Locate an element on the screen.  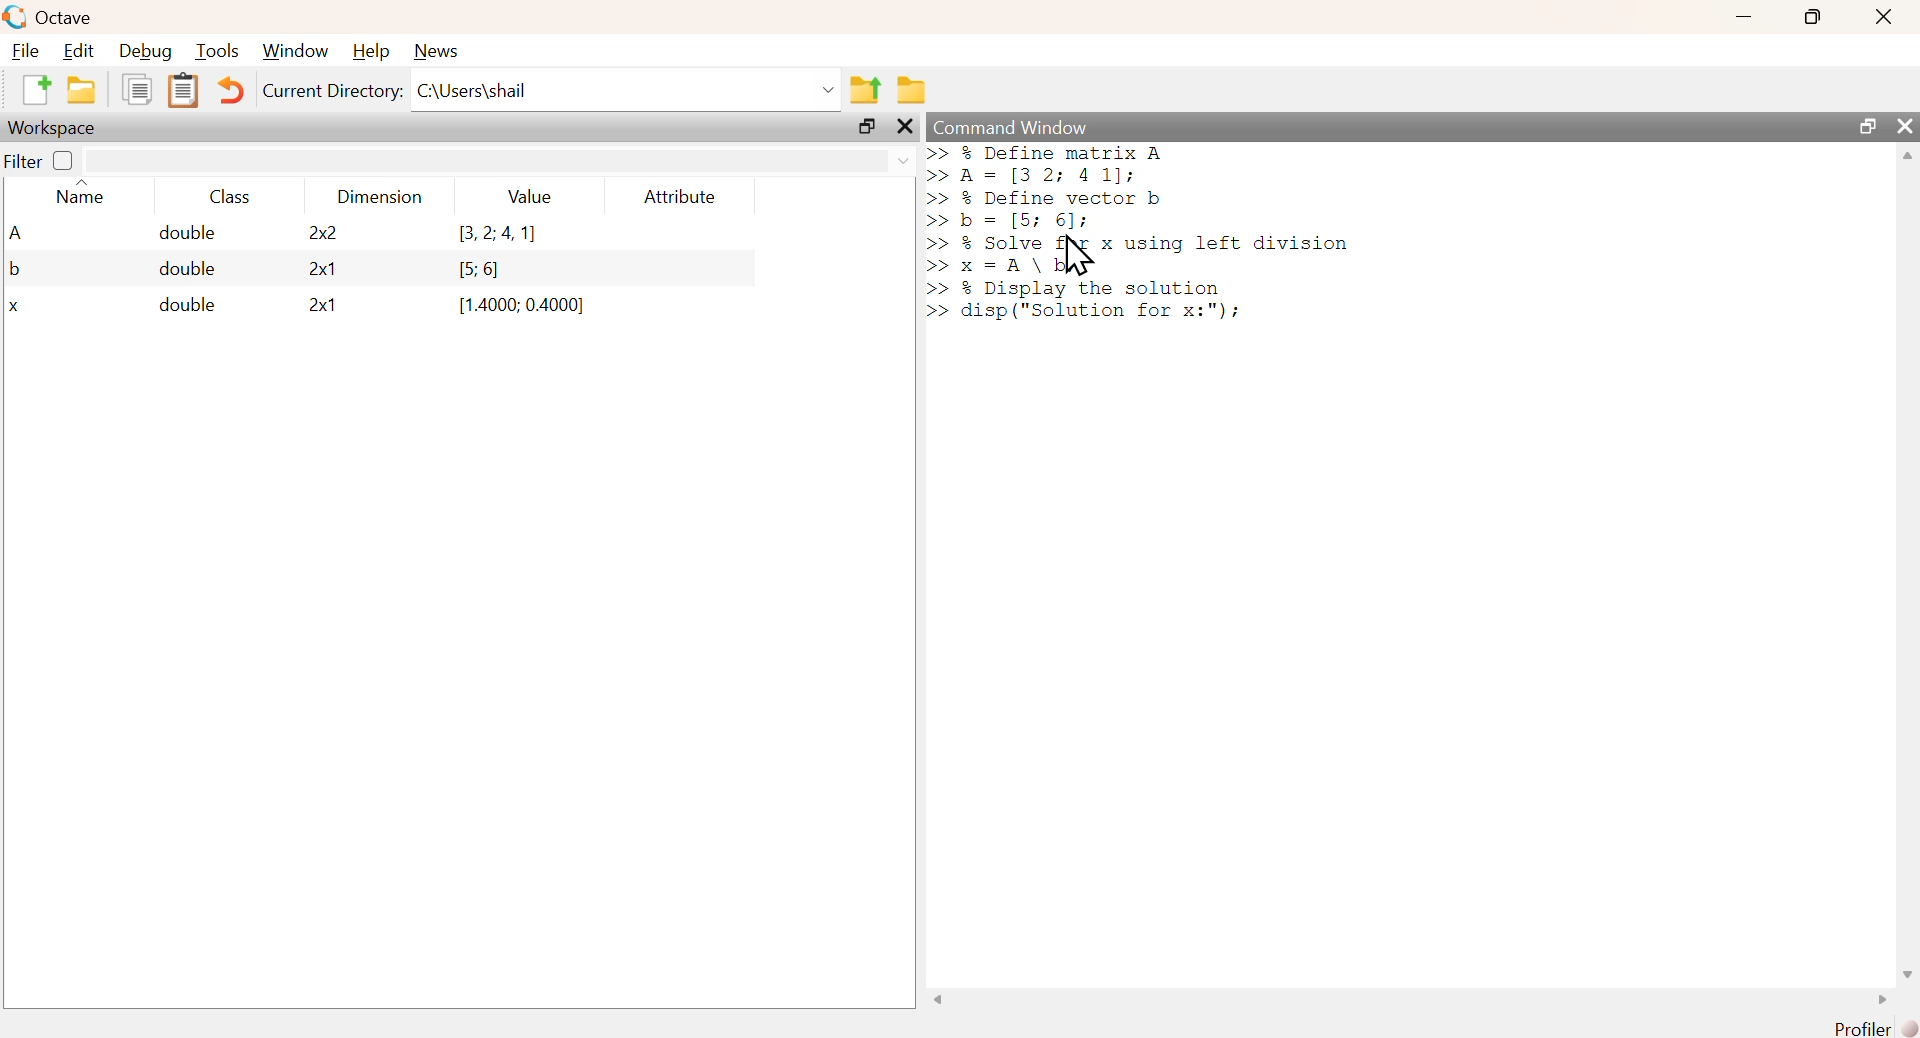
maximize is located at coordinates (1865, 126).